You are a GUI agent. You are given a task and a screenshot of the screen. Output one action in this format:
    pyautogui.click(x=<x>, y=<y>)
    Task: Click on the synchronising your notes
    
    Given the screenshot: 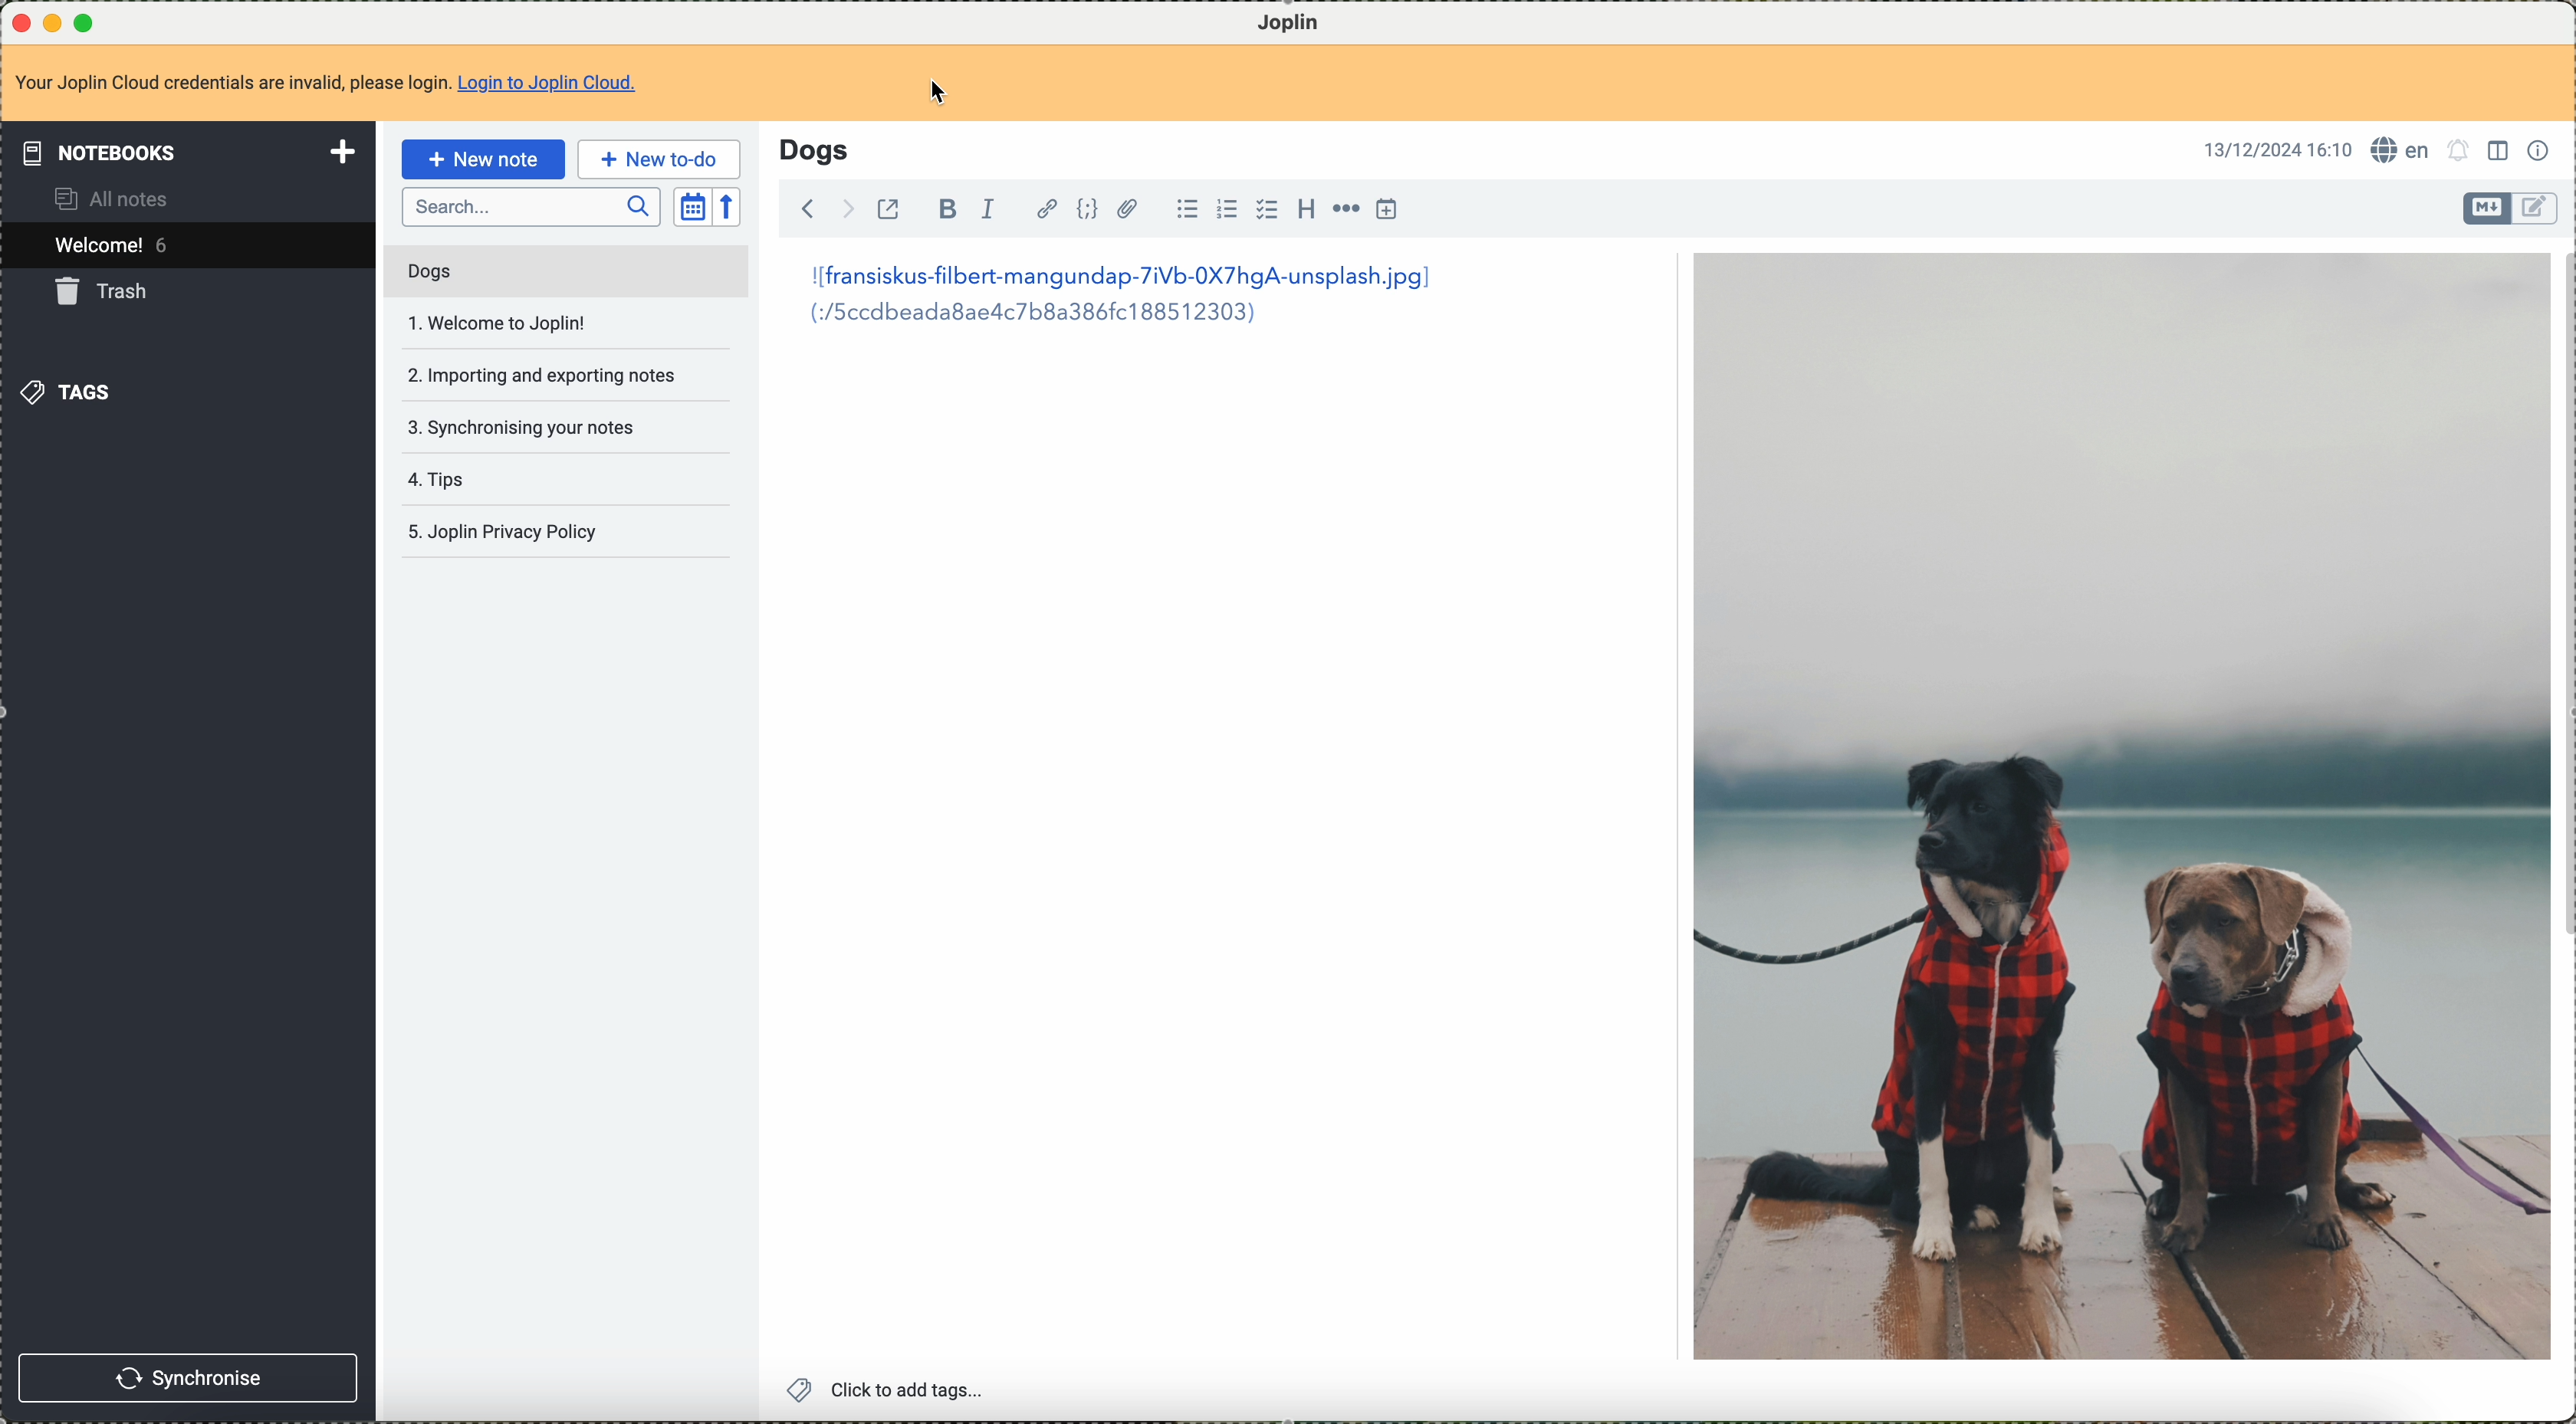 What is the action you would take?
    pyautogui.click(x=523, y=422)
    